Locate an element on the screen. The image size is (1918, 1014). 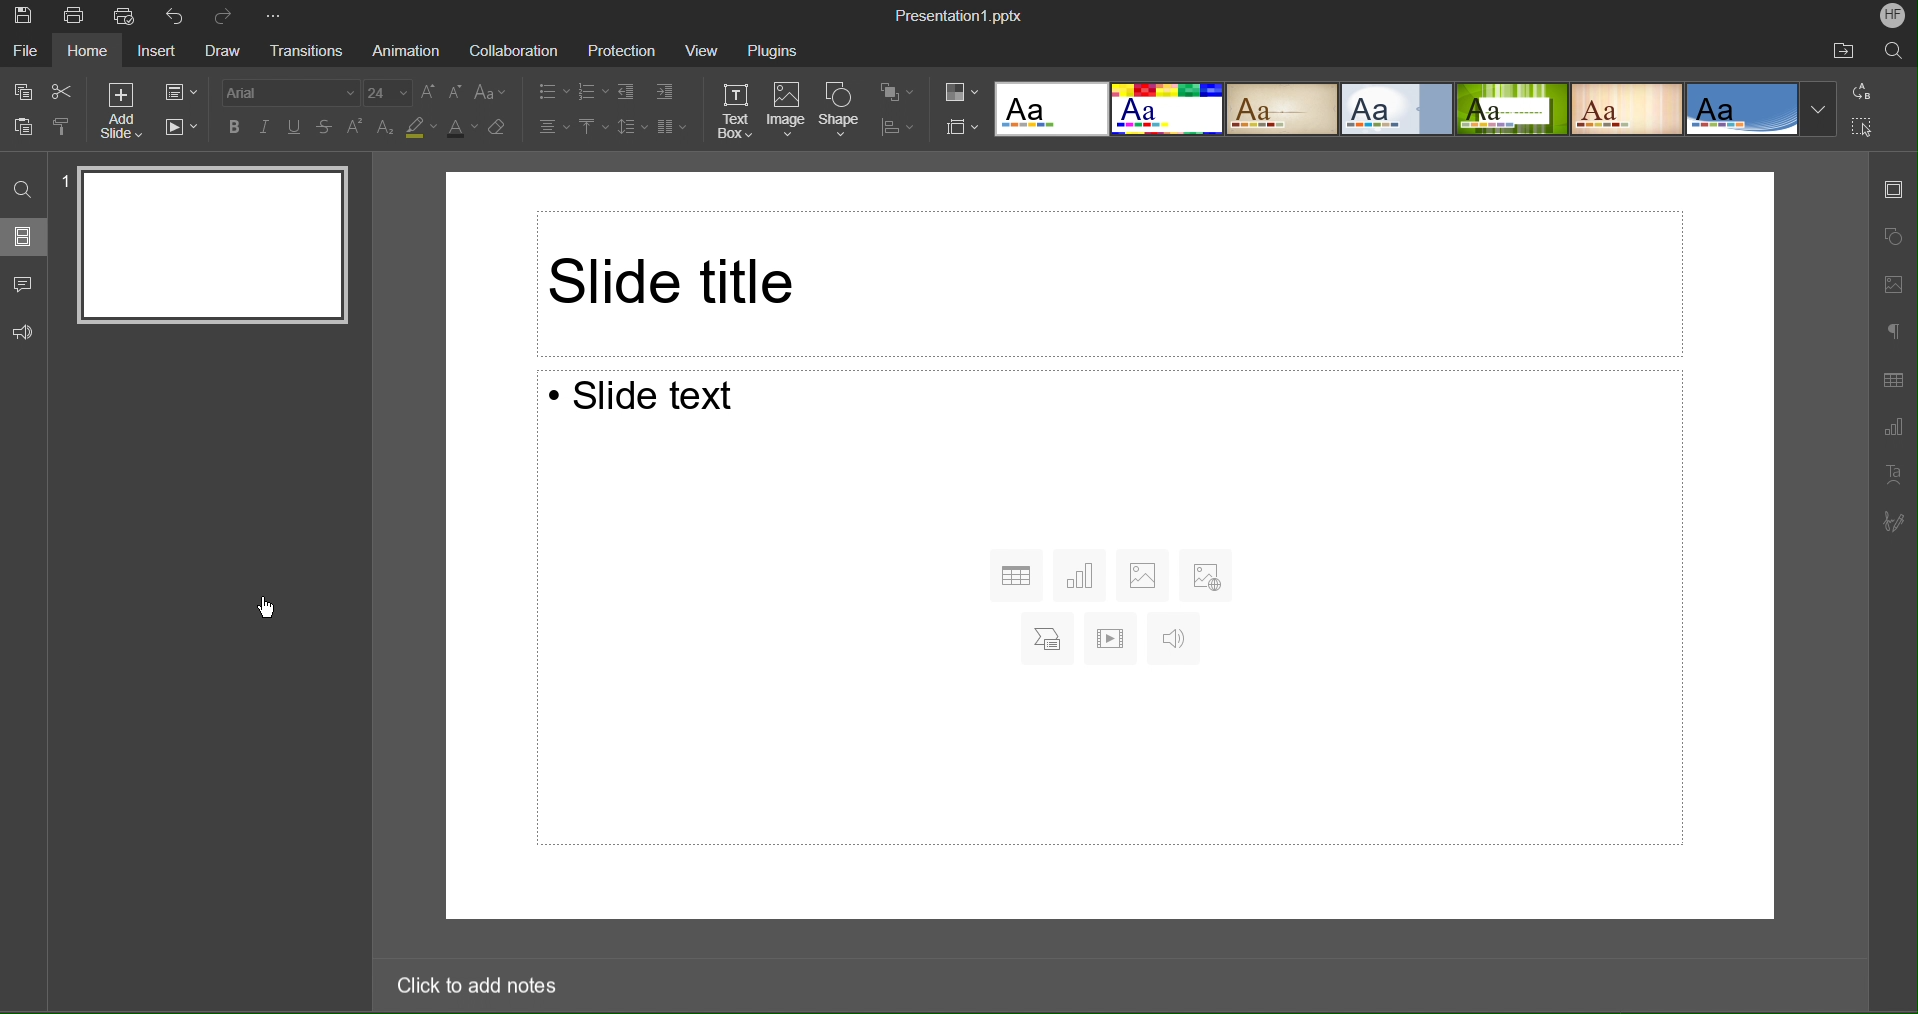
copy is located at coordinates (24, 94).